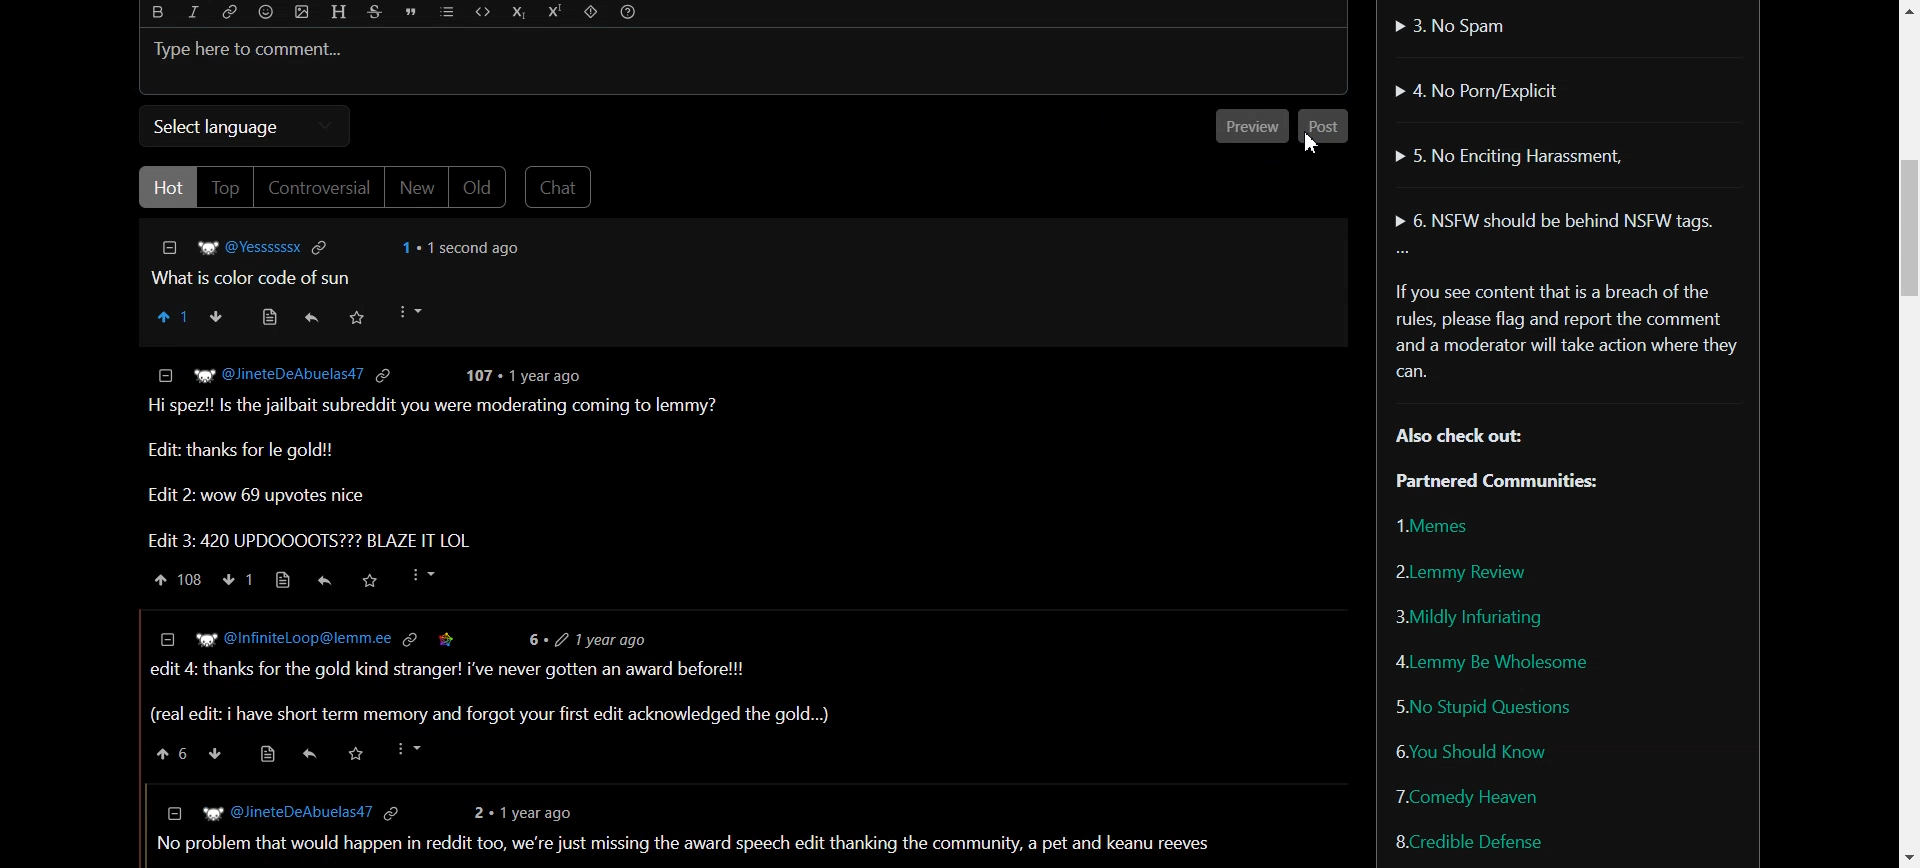 The image size is (1920, 868). I want to click on Code, so click(484, 12).